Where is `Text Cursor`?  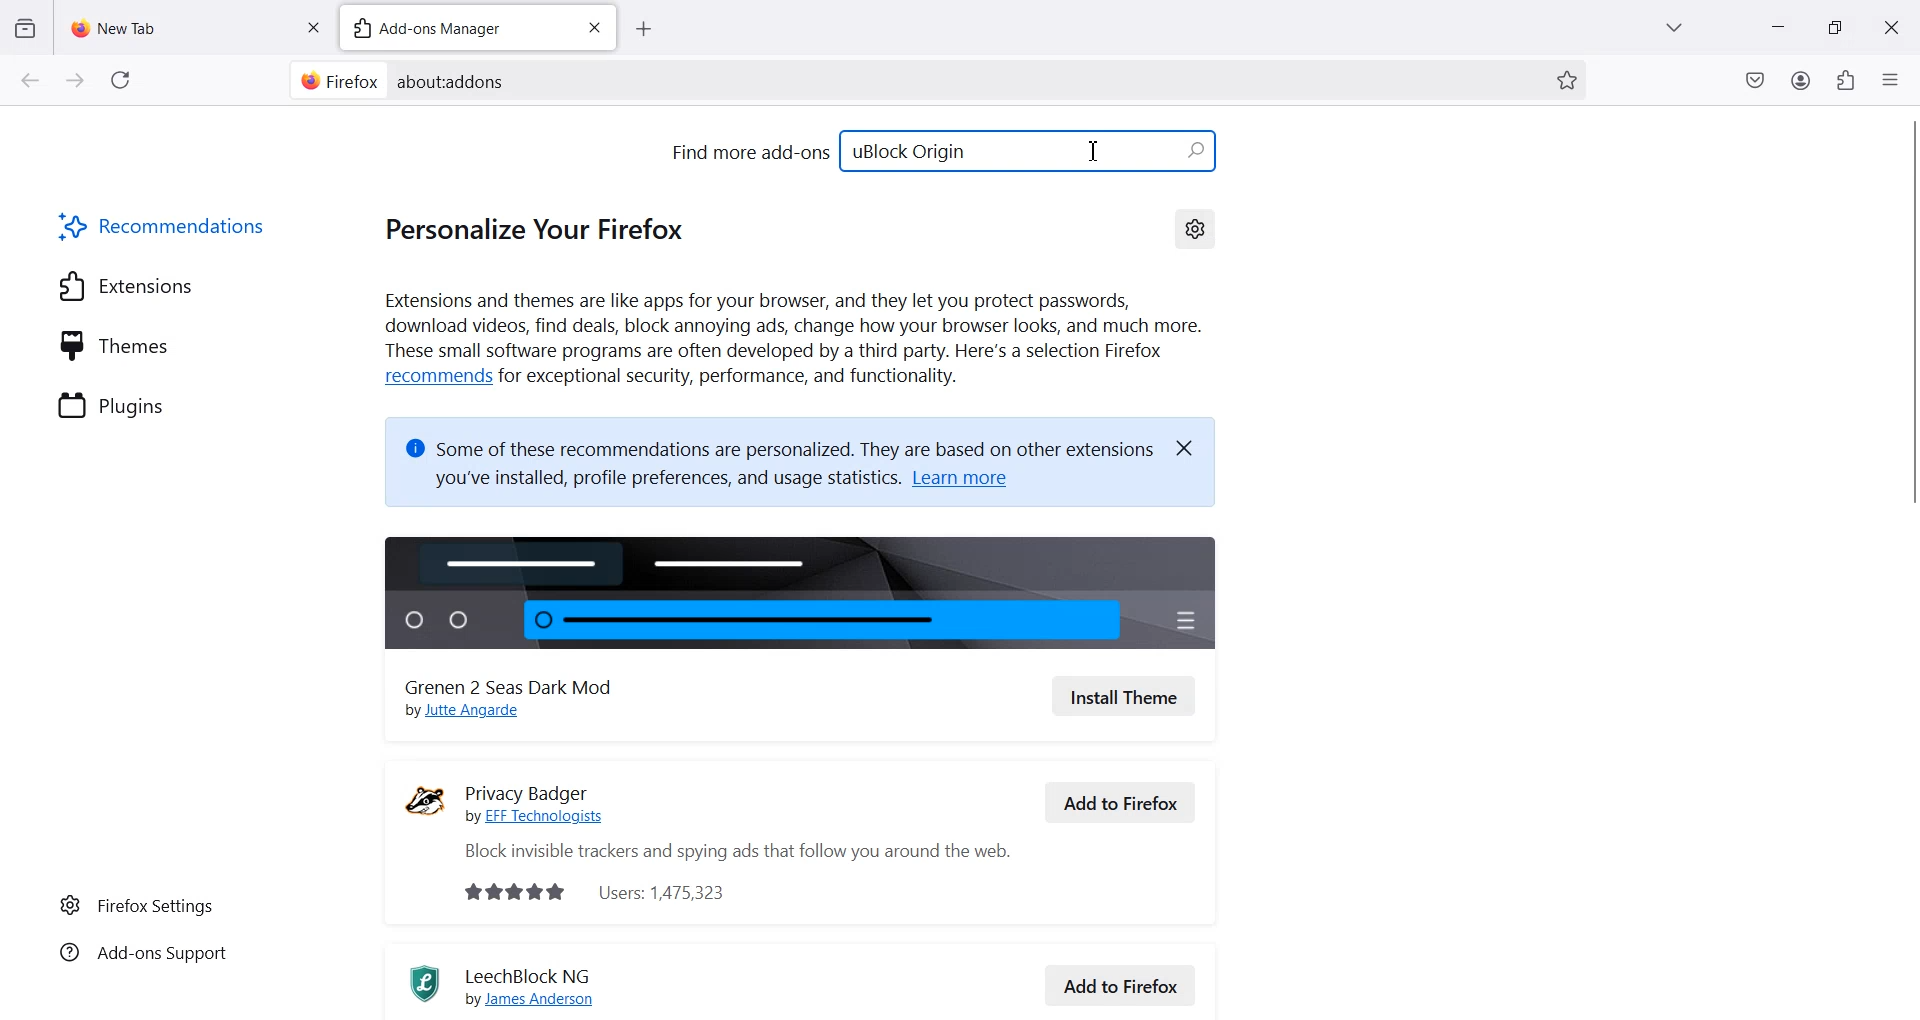 Text Cursor is located at coordinates (1094, 150).